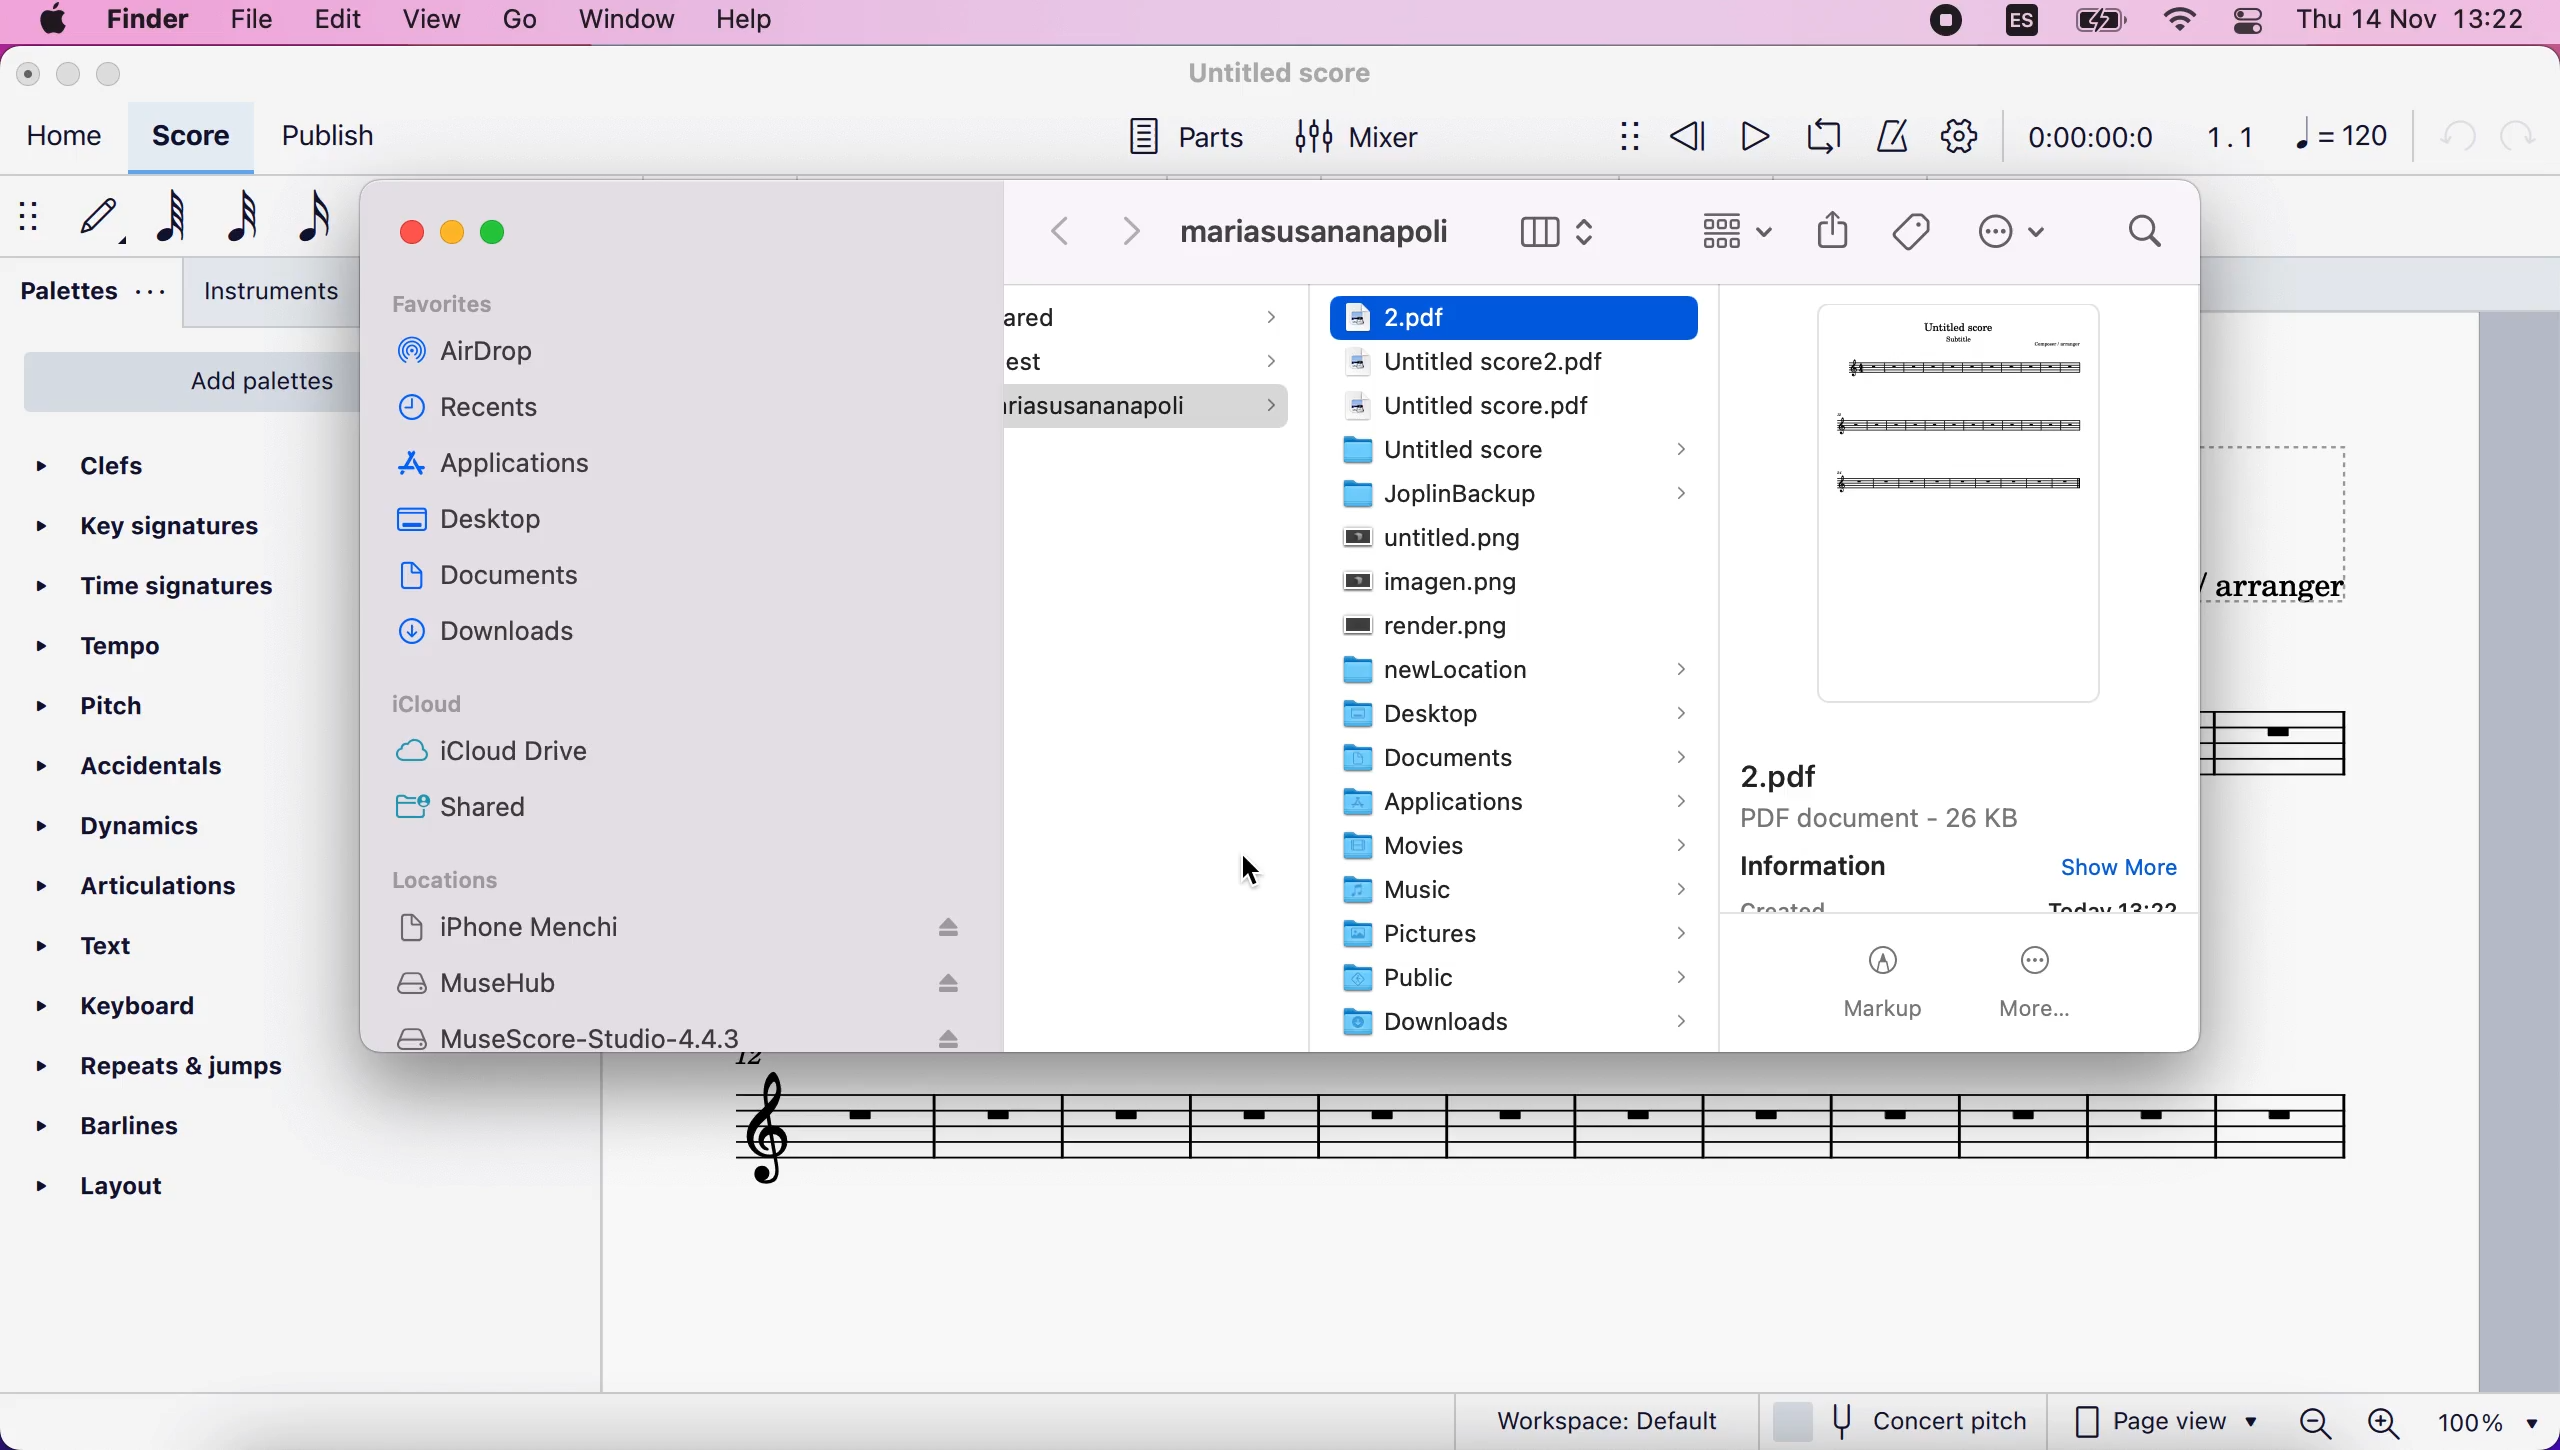 The height and width of the screenshot is (1450, 2560). I want to click on parts, so click(1190, 142).